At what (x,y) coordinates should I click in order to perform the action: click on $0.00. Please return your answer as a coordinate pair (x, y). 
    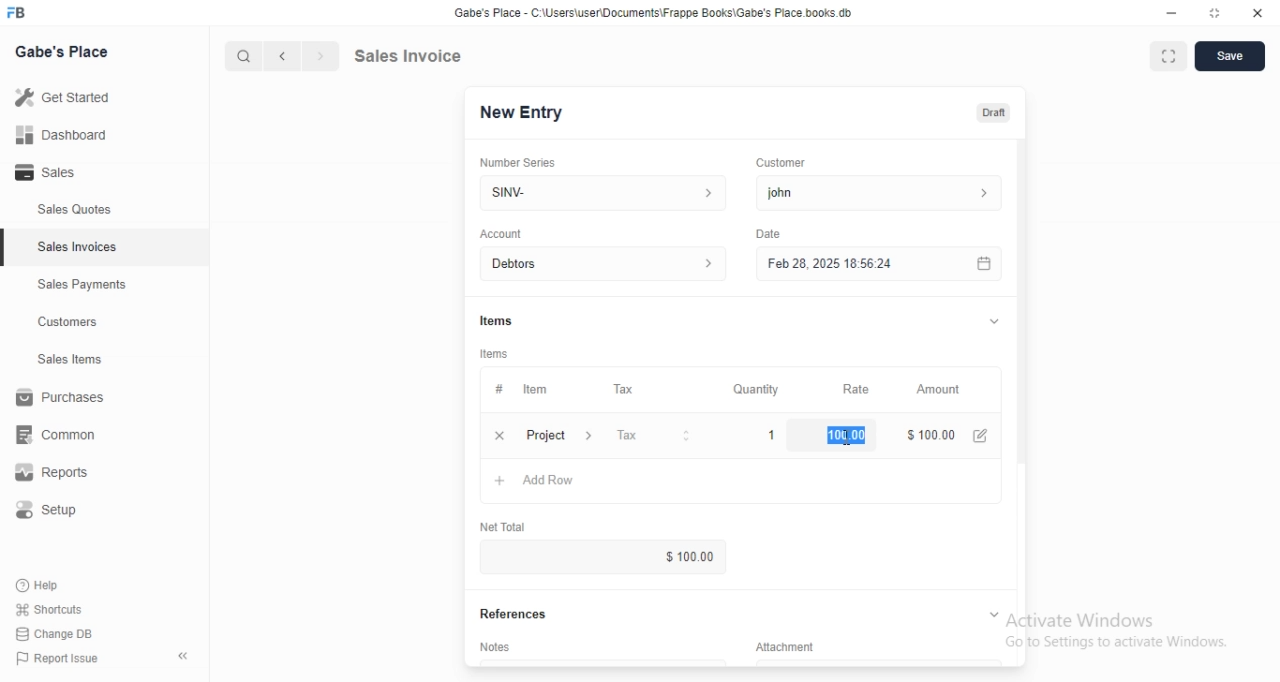
    Looking at the image, I should click on (668, 557).